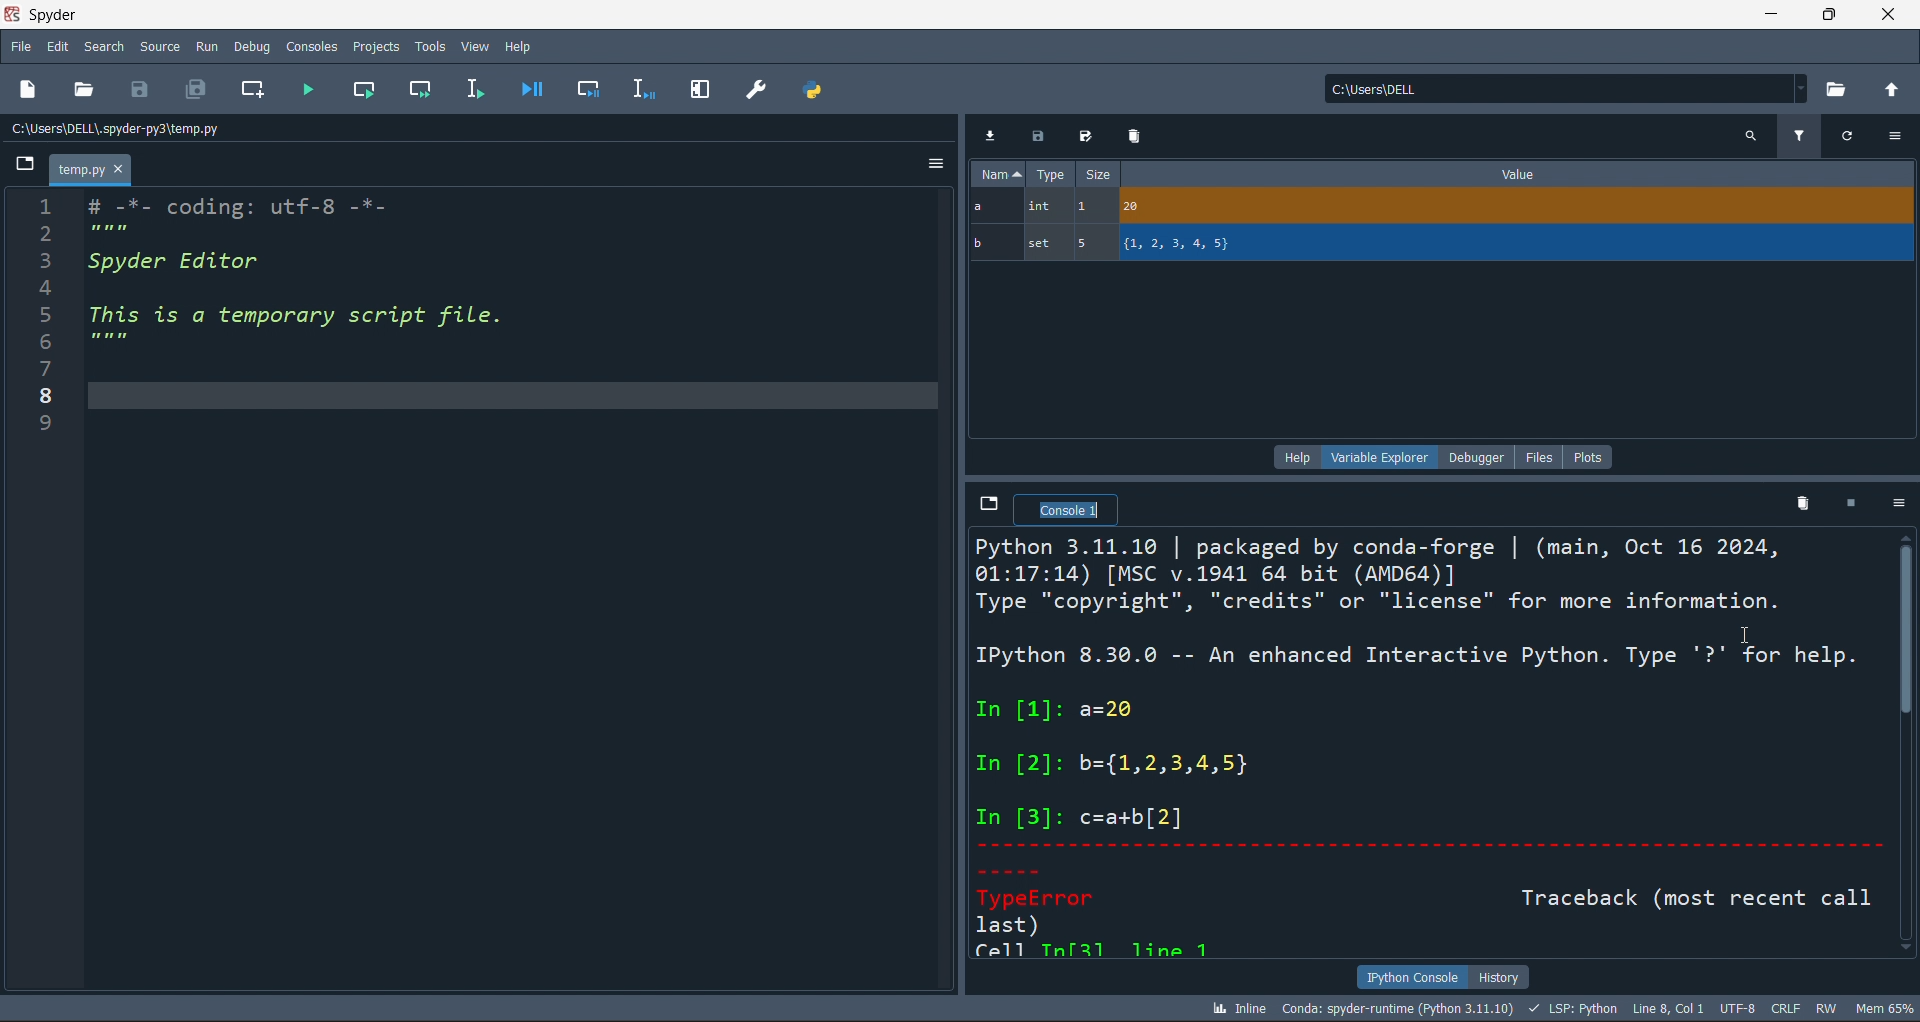  Describe the element at coordinates (933, 167) in the screenshot. I see `options` at that location.